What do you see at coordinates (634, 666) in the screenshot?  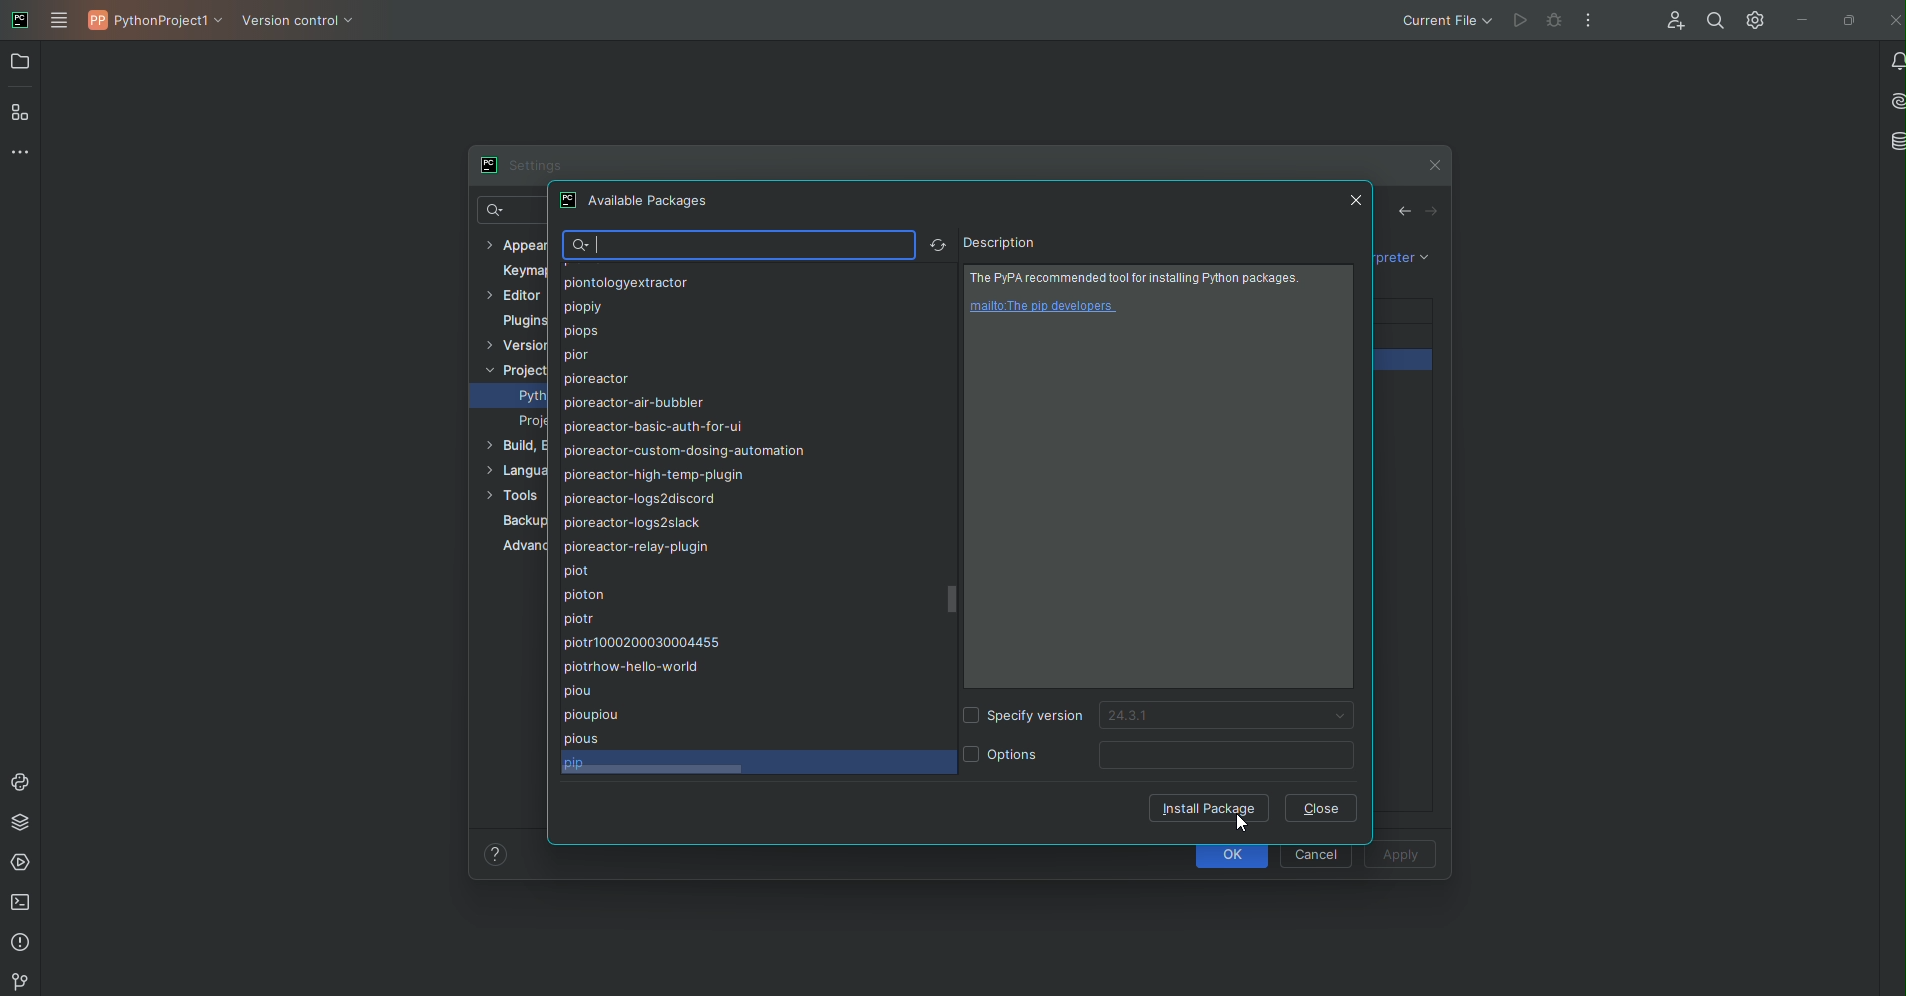 I see `piotrhow-hello-world` at bounding box center [634, 666].